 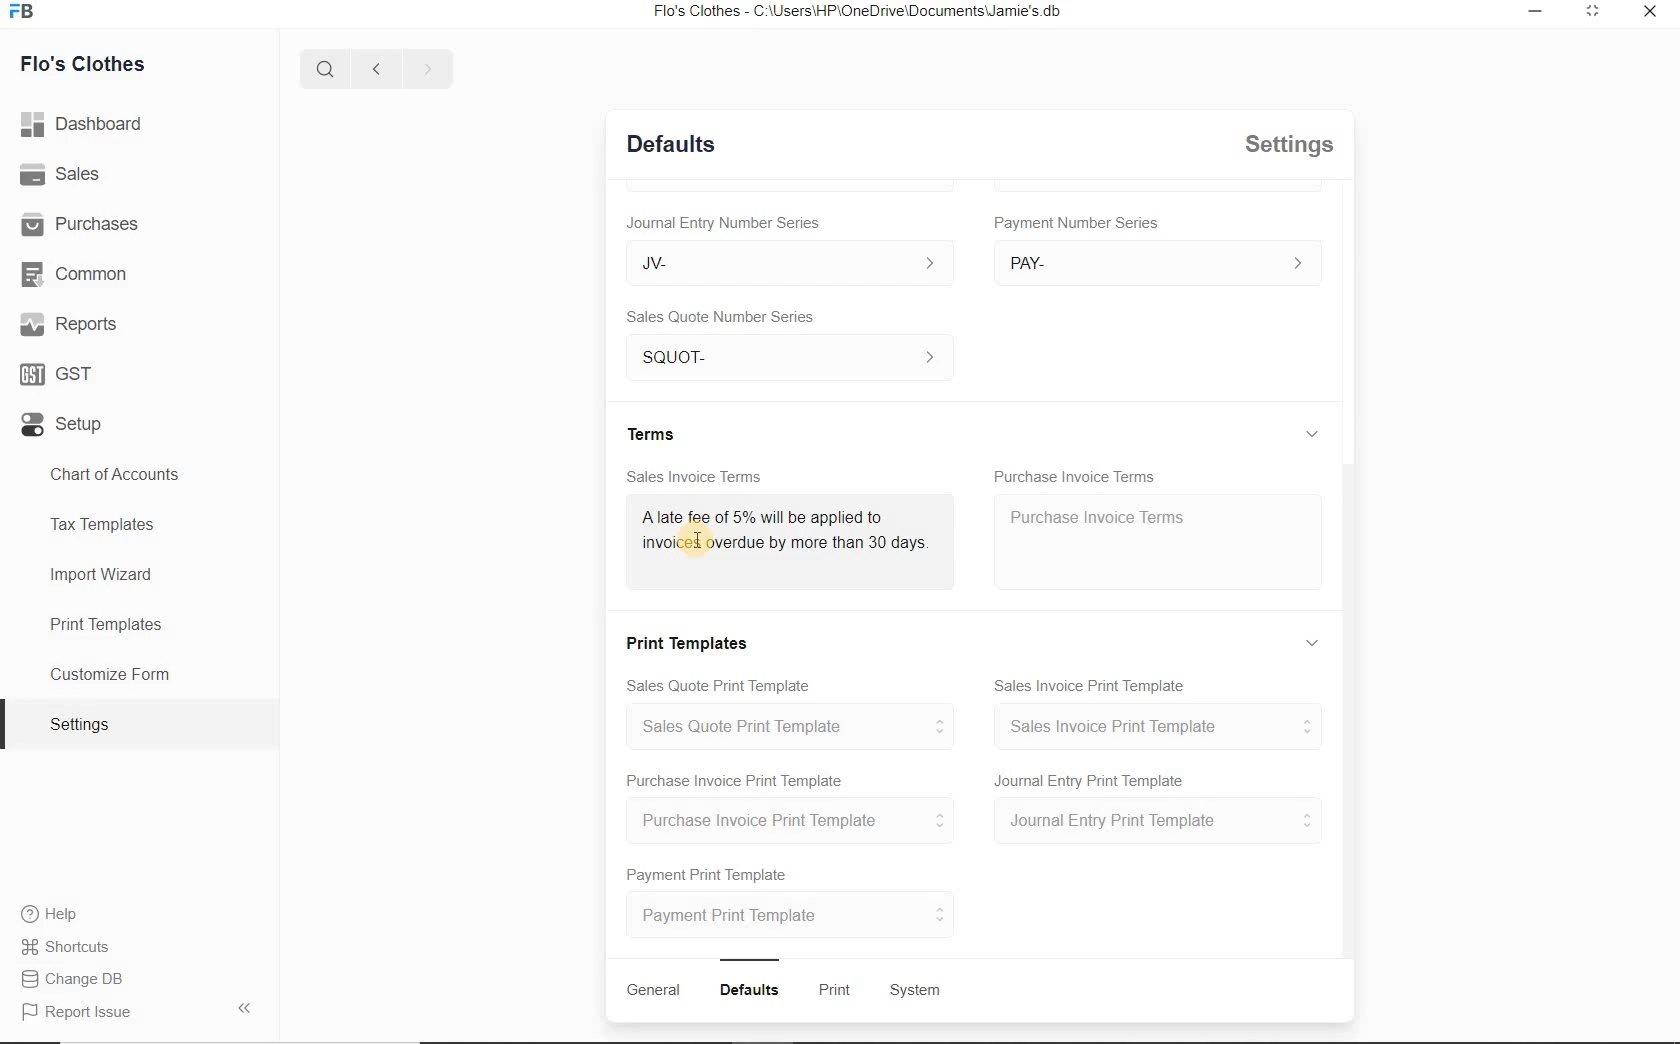 What do you see at coordinates (74, 981) in the screenshot?
I see `Change DB` at bounding box center [74, 981].